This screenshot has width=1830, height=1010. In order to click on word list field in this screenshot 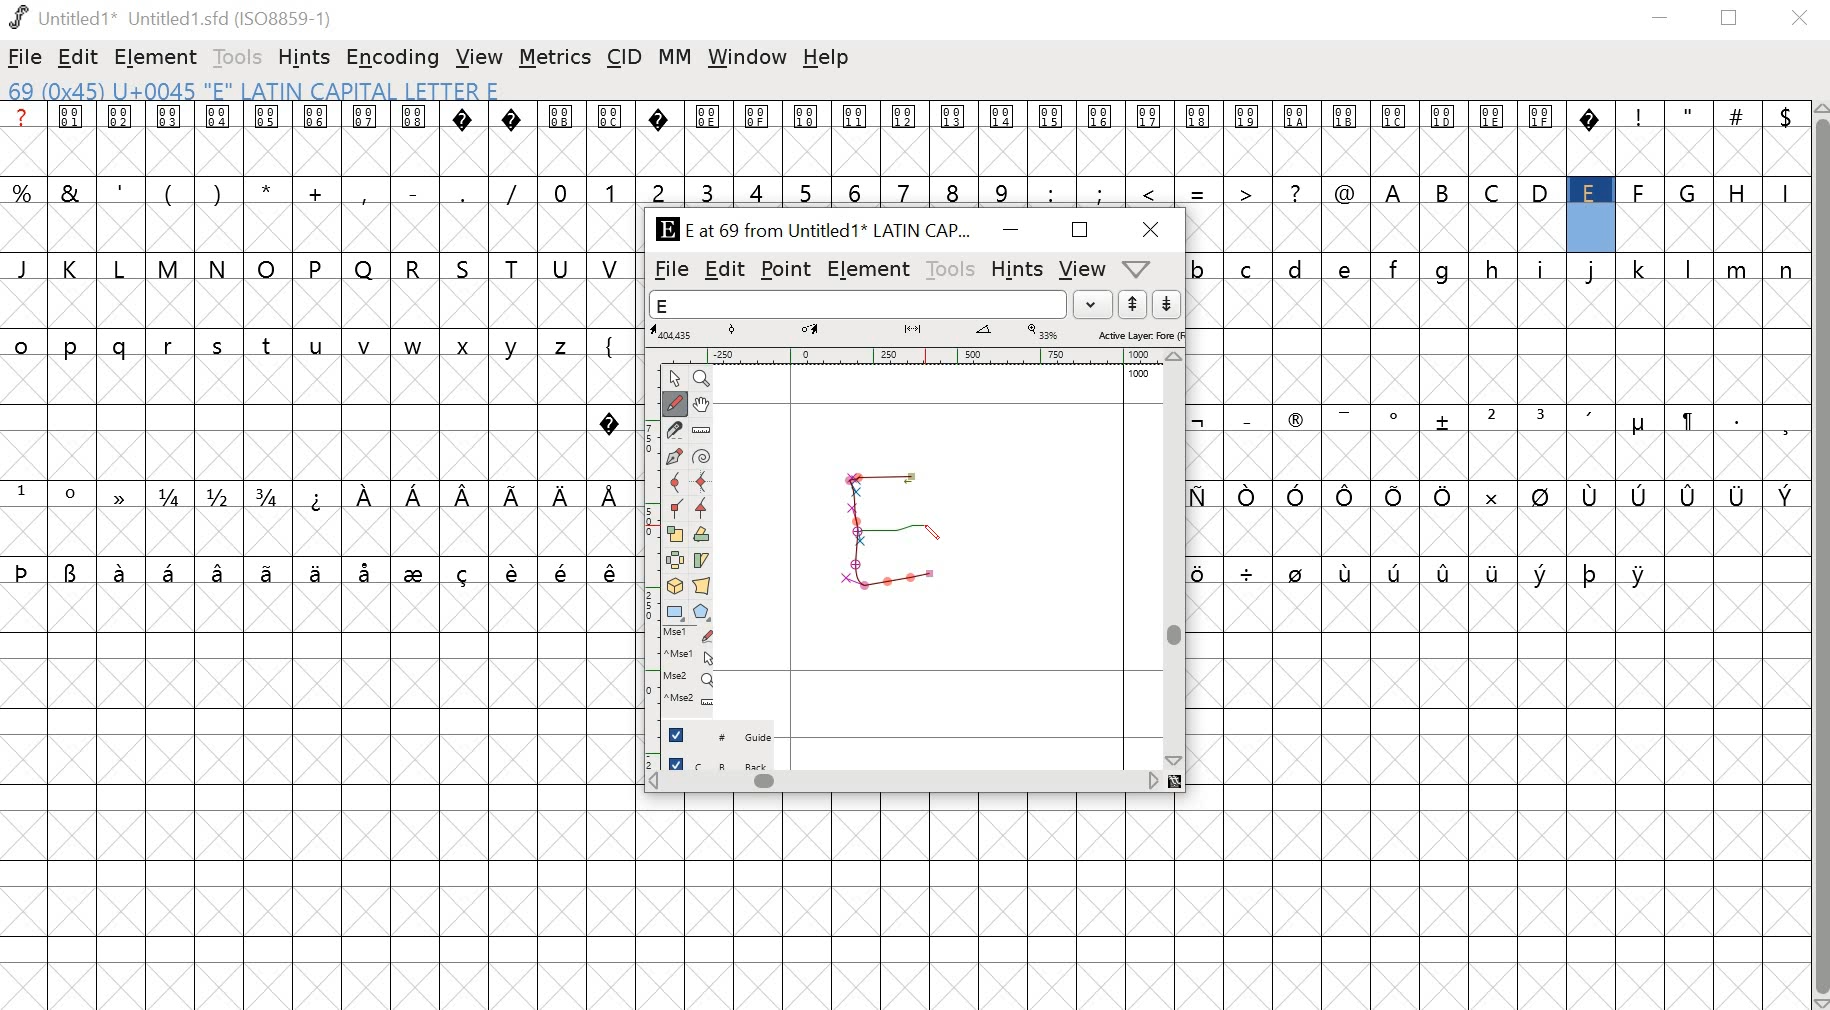, I will do `click(858, 304)`.